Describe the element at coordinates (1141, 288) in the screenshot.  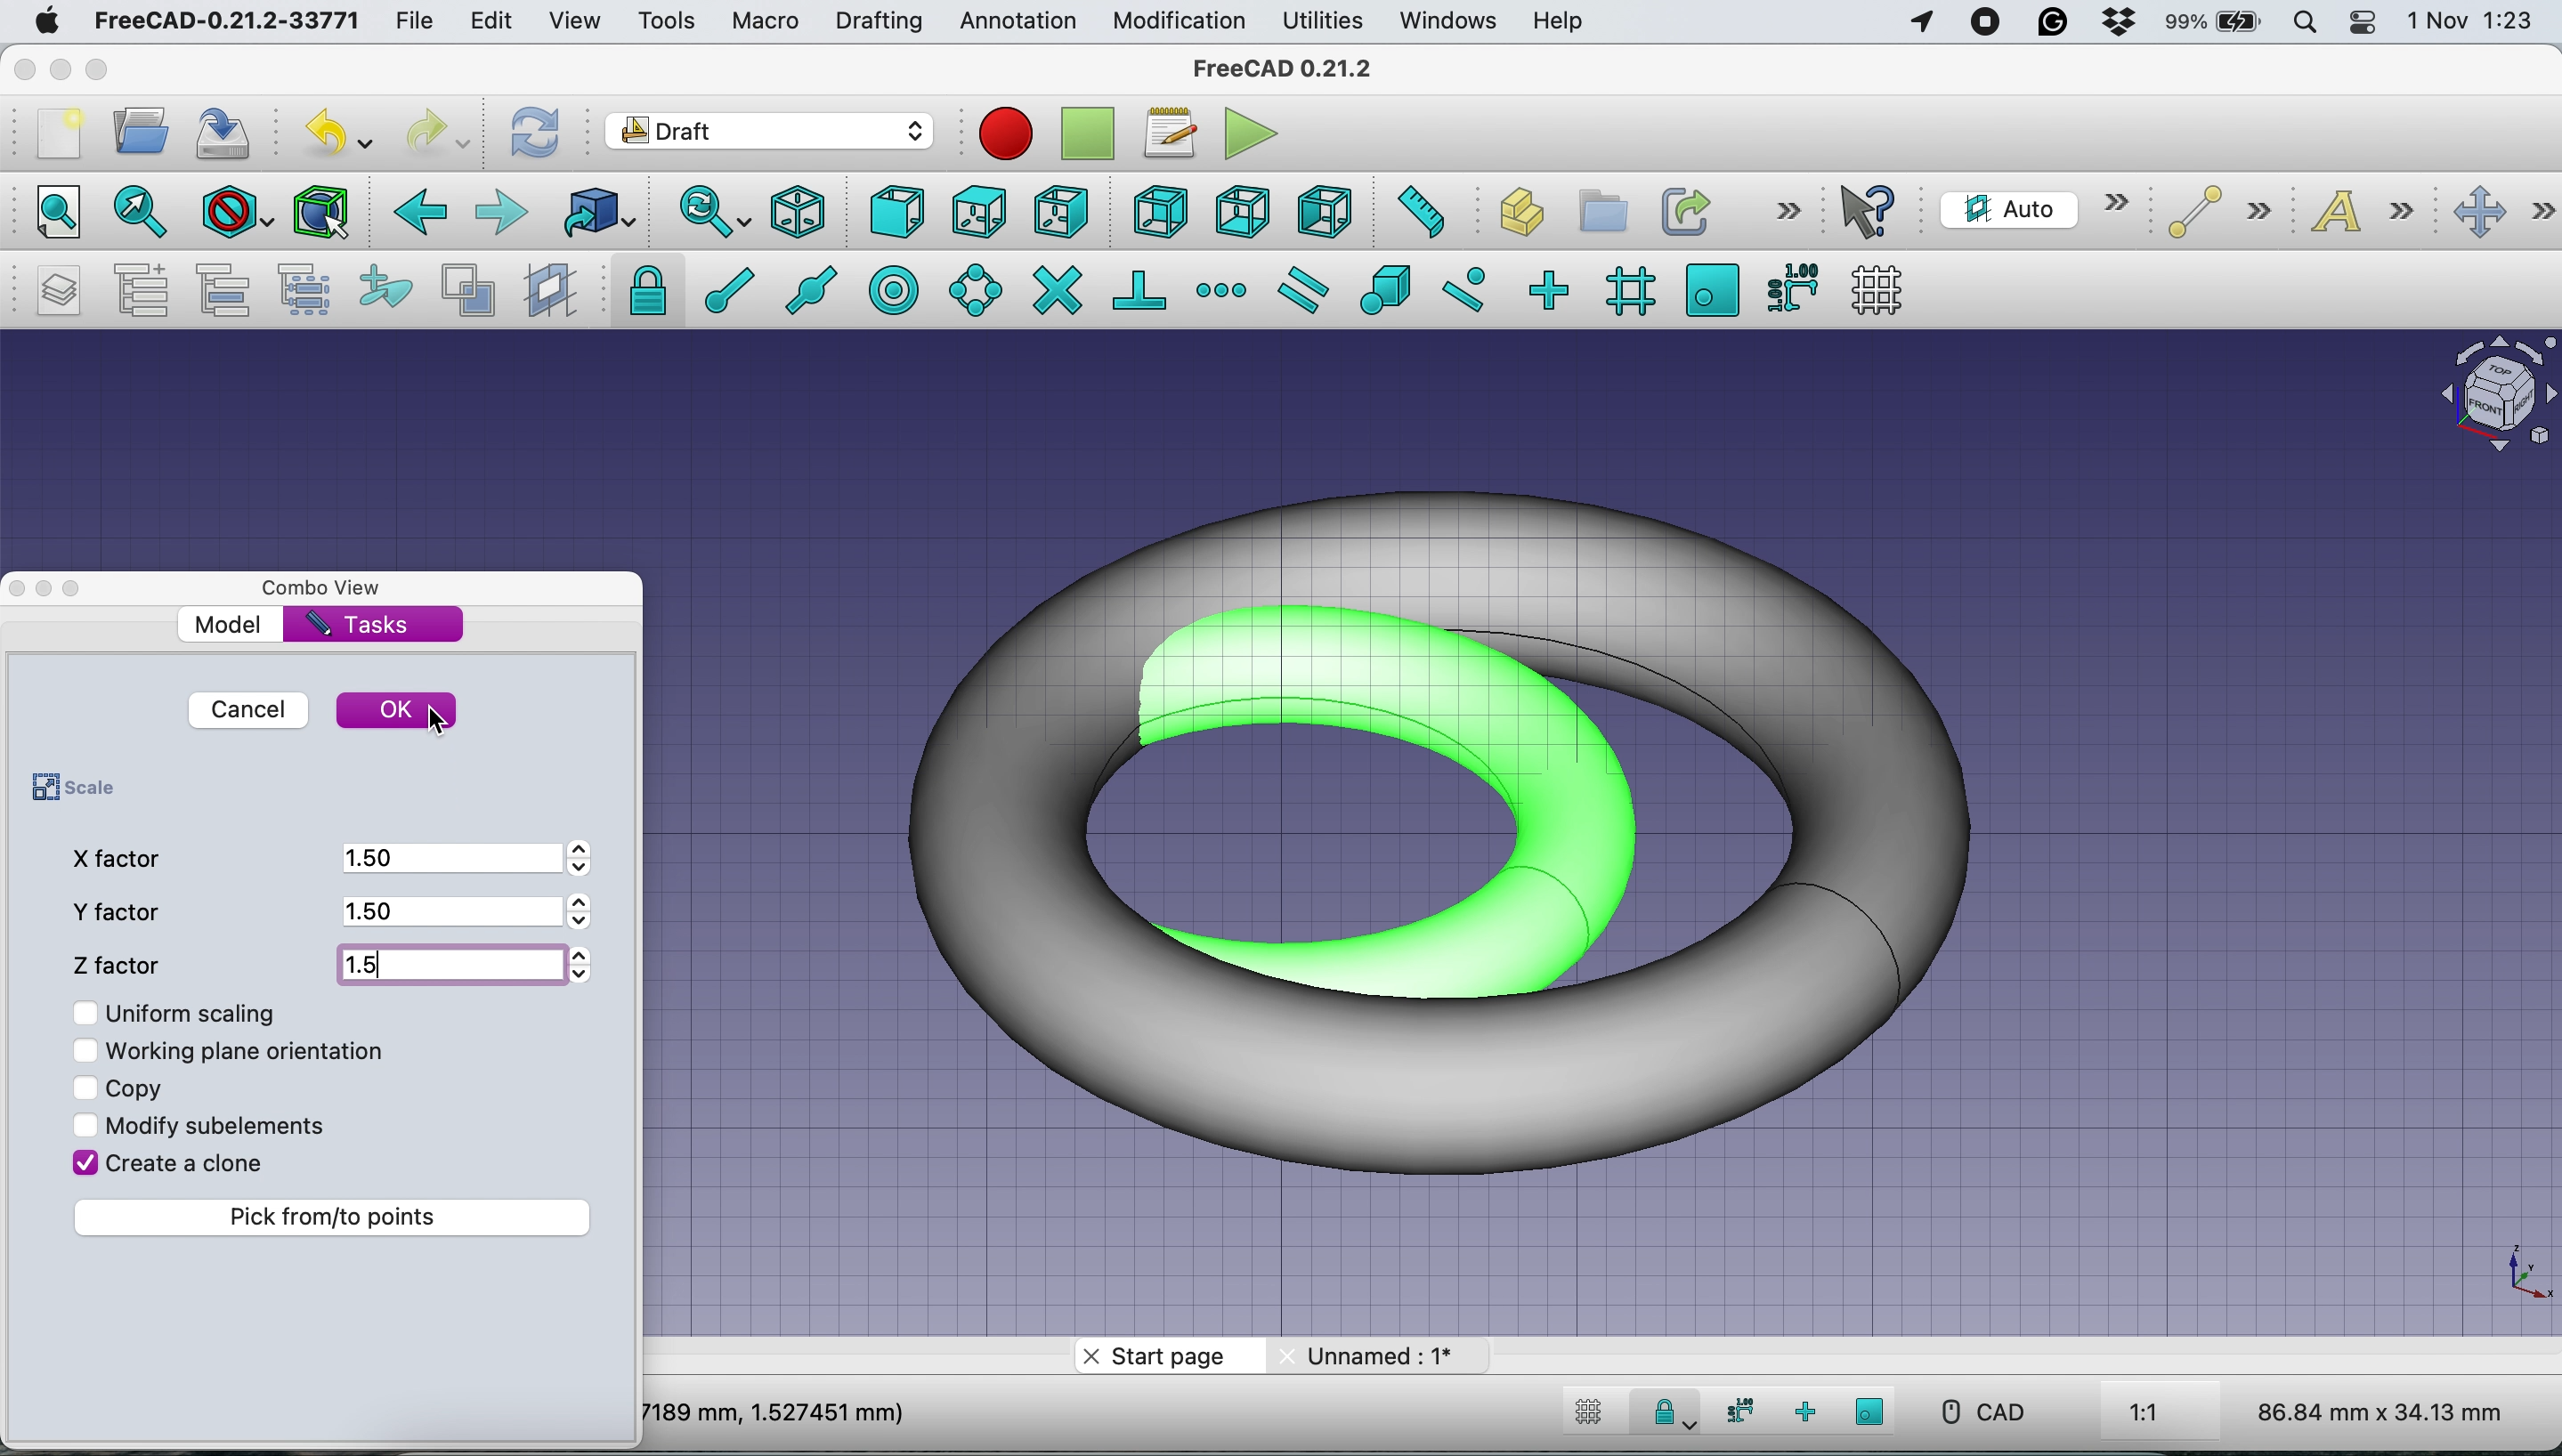
I see `snap perpendicular` at that location.